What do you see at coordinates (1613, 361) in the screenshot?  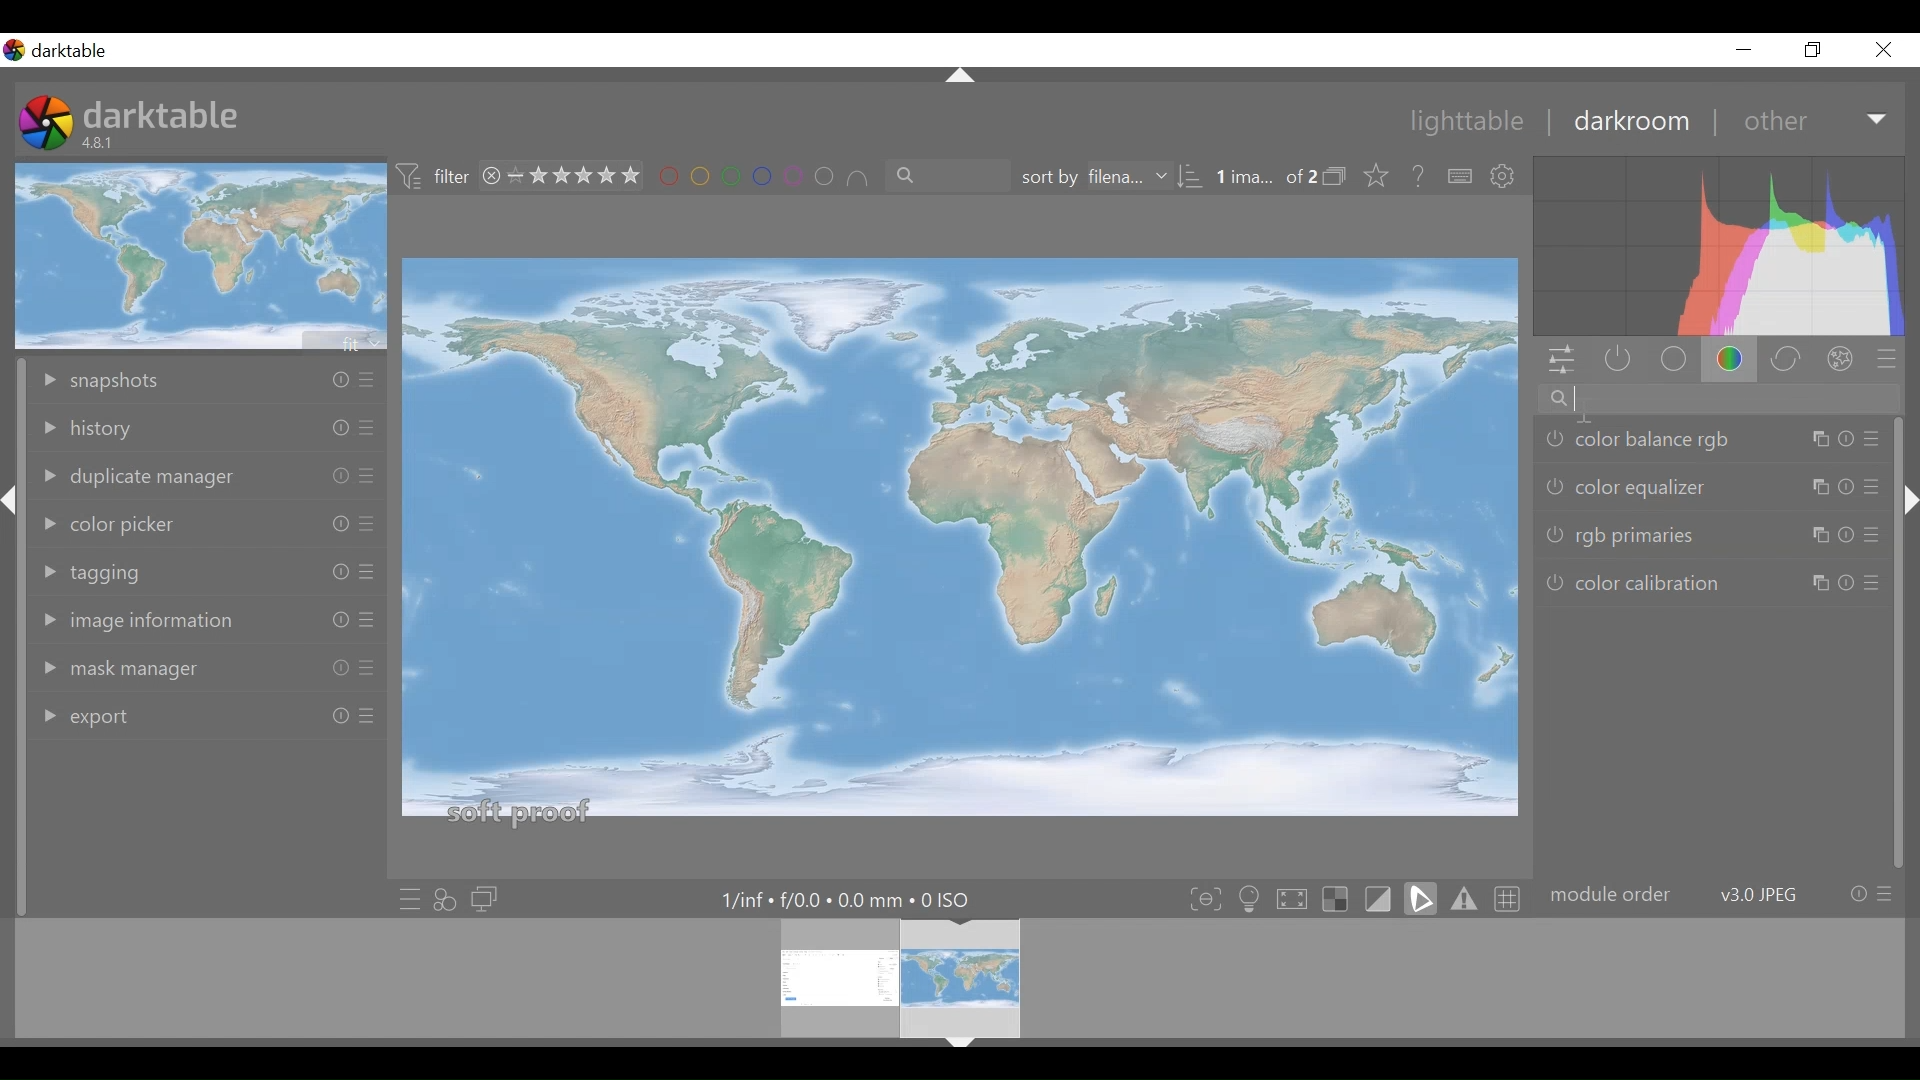 I see `show only active modules` at bounding box center [1613, 361].